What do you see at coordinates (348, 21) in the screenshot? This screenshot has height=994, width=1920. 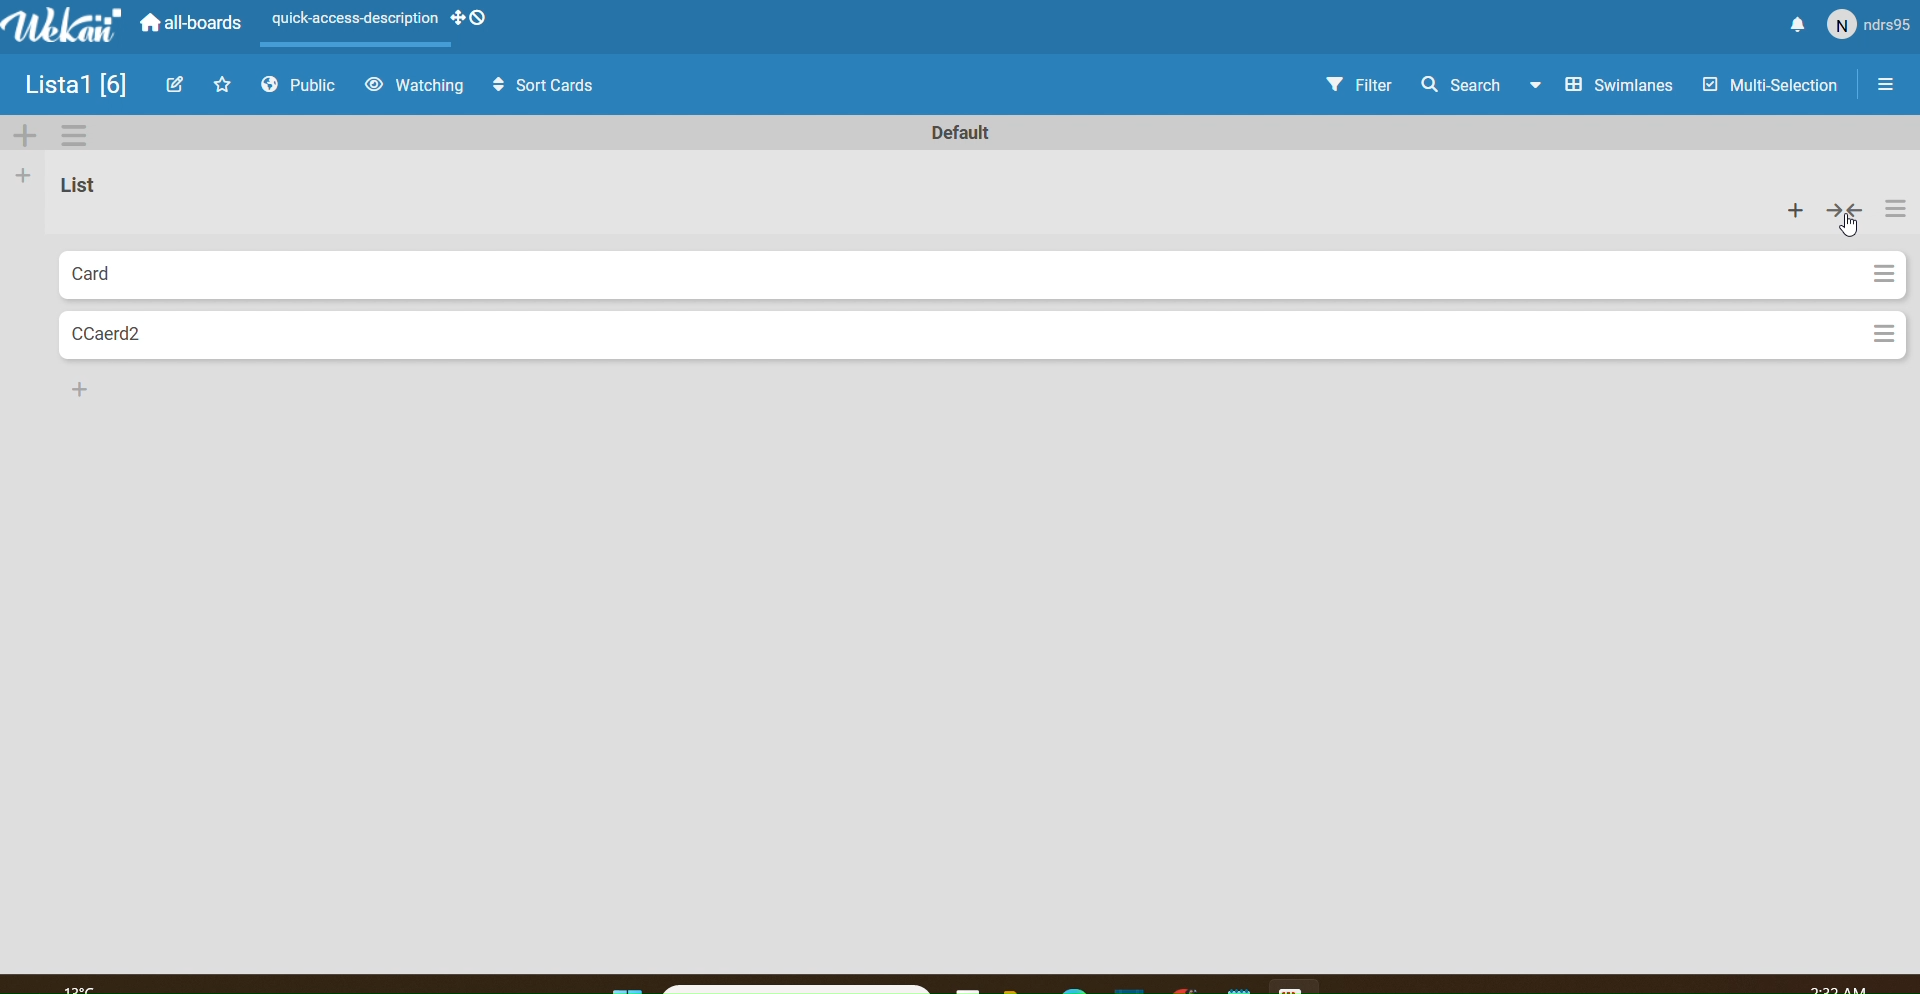 I see `Scene layout` at bounding box center [348, 21].